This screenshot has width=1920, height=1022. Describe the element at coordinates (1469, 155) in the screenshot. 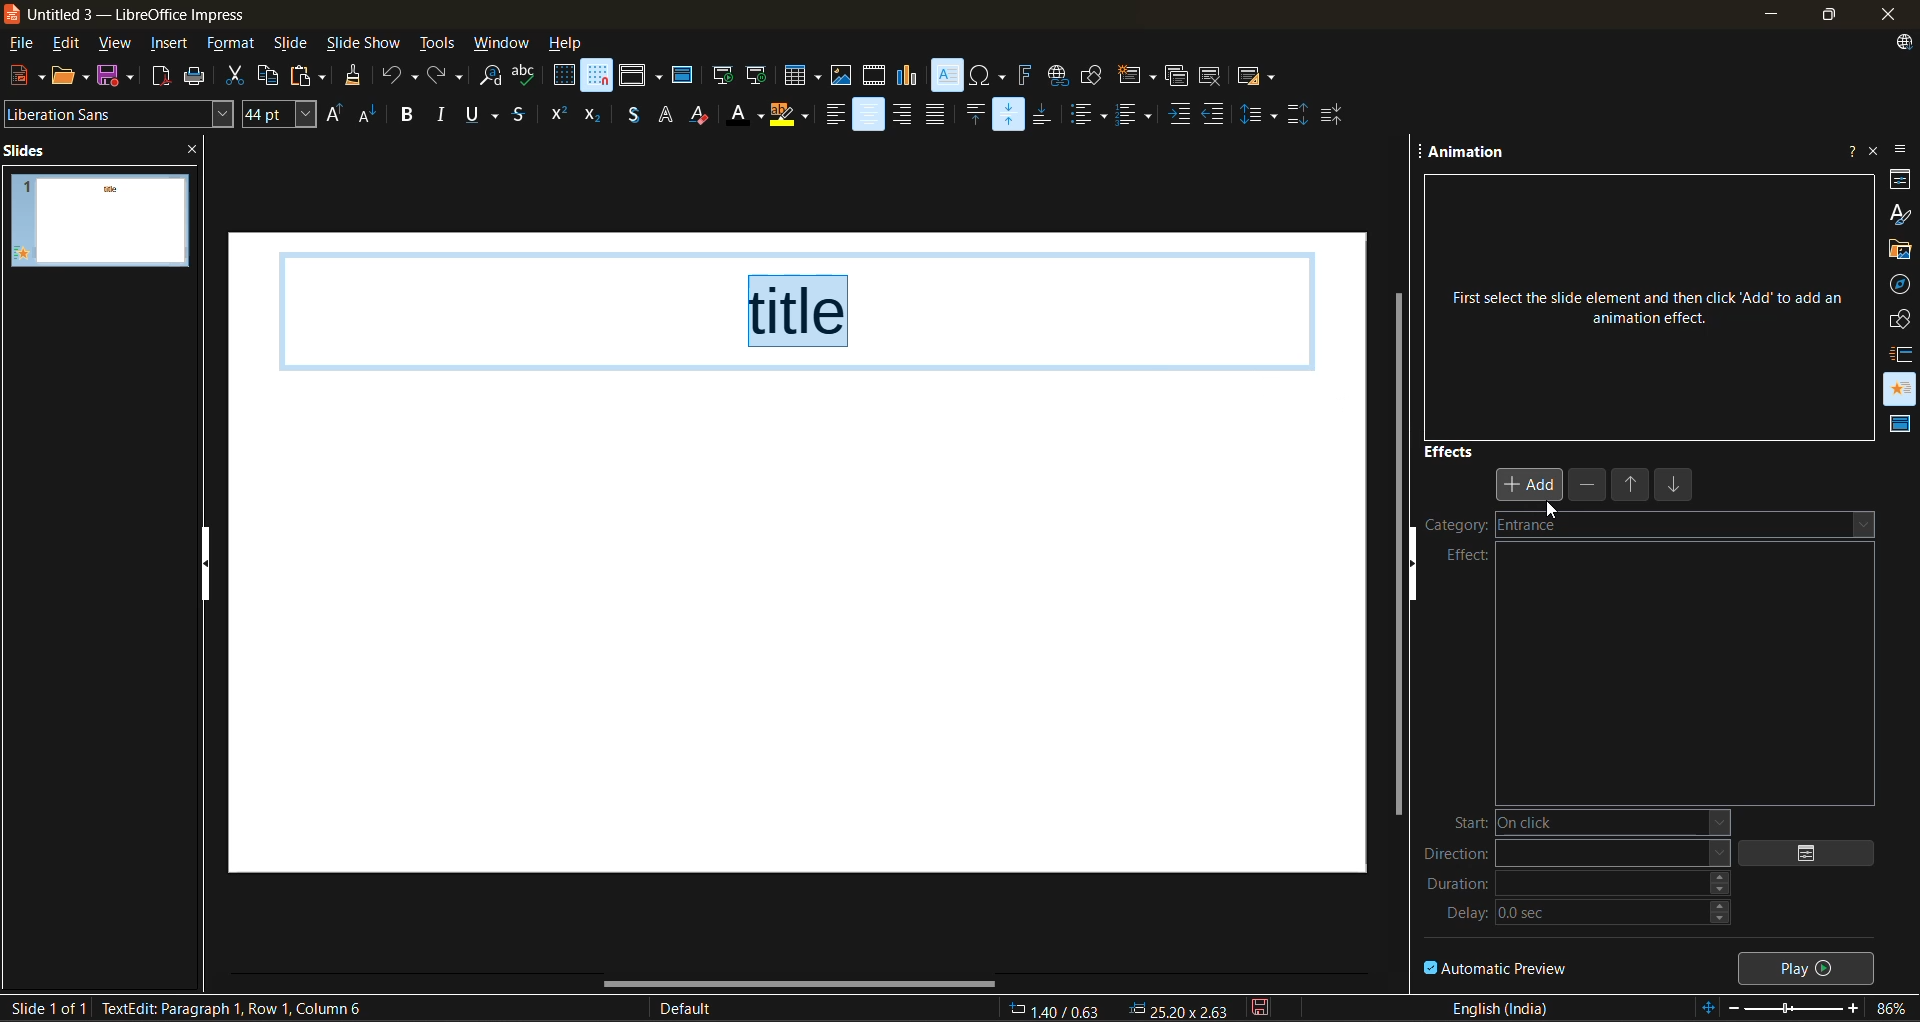

I see `animation` at that location.